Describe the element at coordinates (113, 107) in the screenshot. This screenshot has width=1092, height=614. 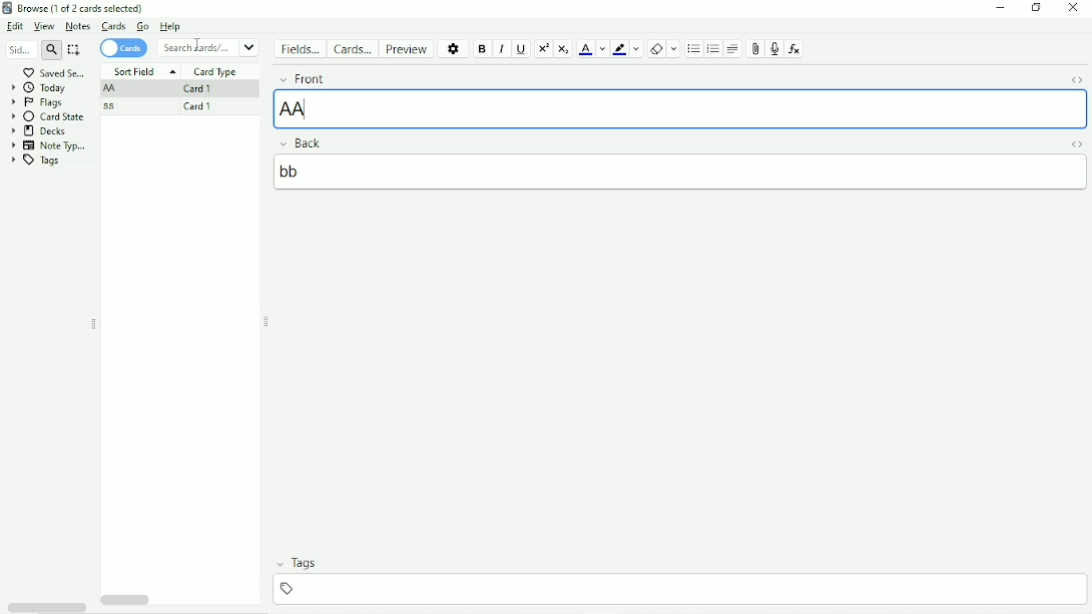
I see `SS` at that location.